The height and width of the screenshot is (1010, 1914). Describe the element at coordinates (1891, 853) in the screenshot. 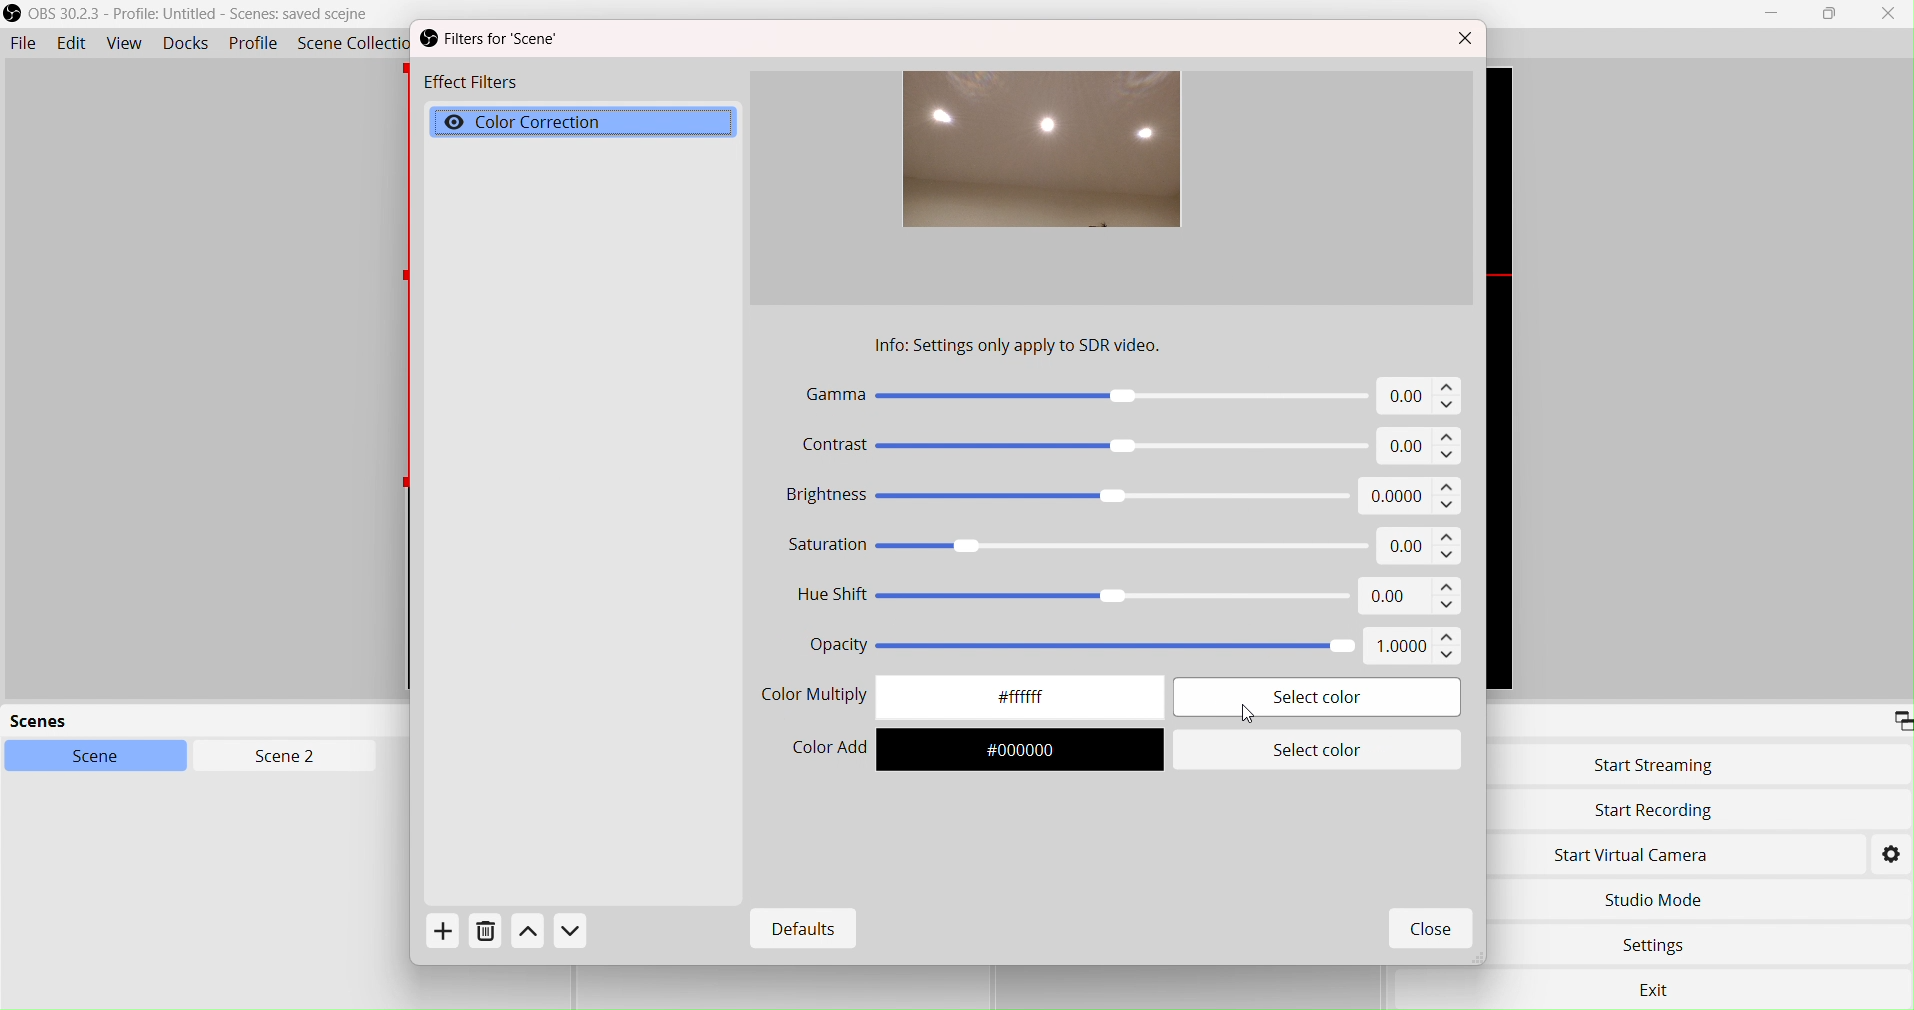

I see `Settings` at that location.